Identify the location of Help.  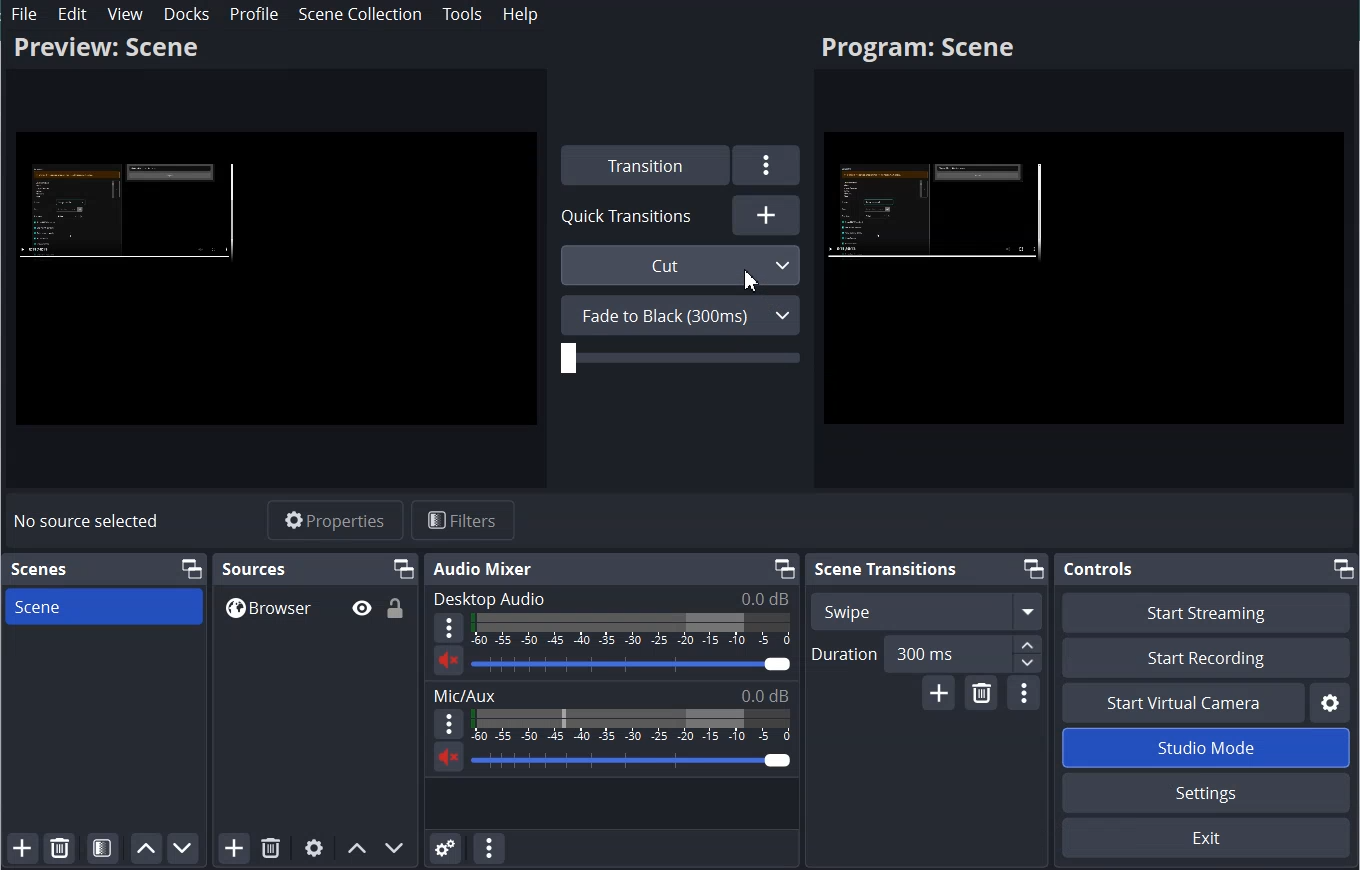
(521, 14).